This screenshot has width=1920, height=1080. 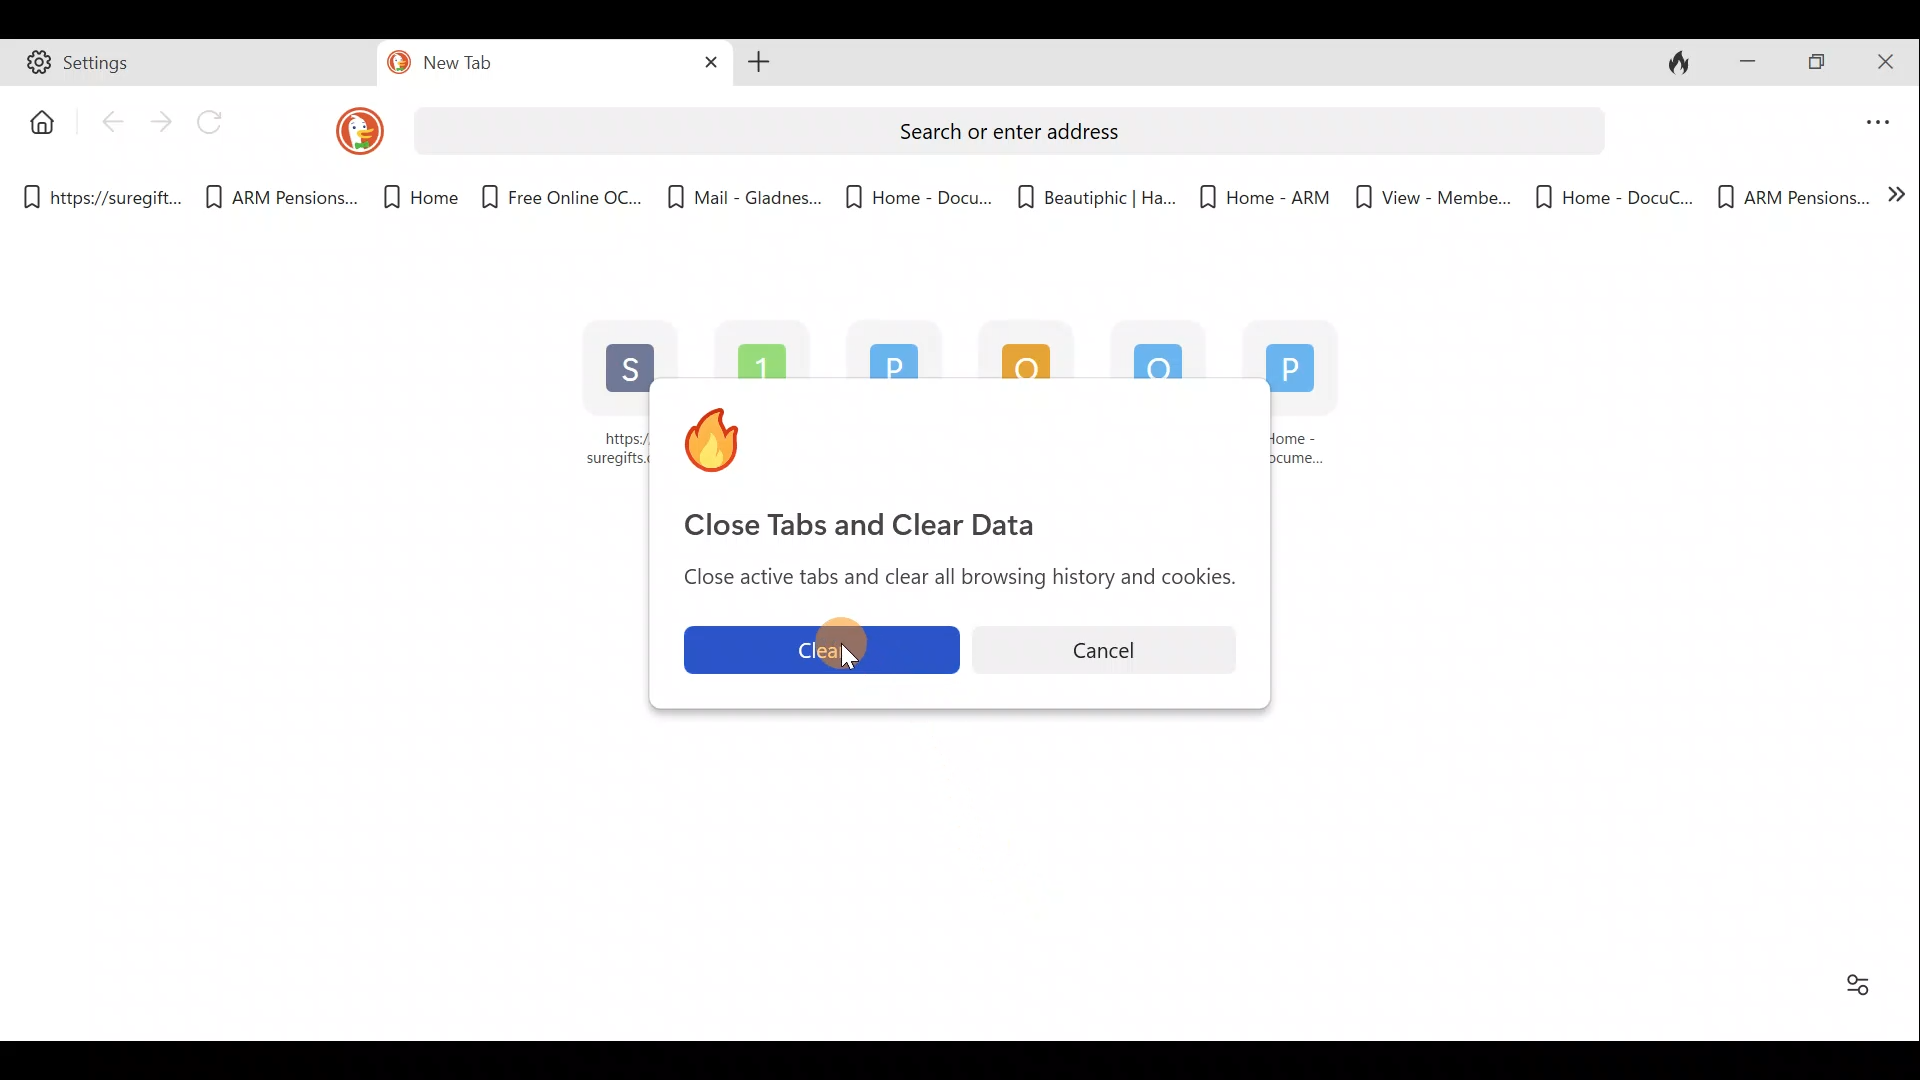 What do you see at coordinates (1092, 193) in the screenshot?
I see `Beautiphic | Ha` at bounding box center [1092, 193].